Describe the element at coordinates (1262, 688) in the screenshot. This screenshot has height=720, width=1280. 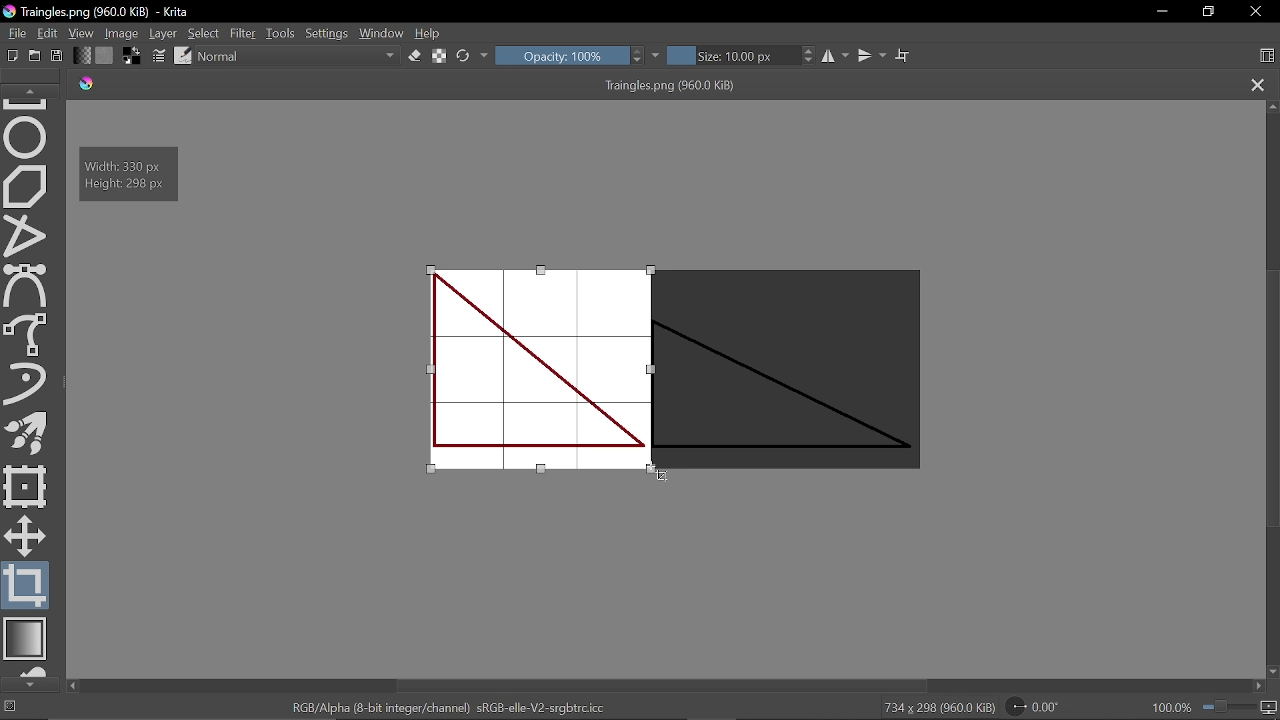
I see `Move right` at that location.